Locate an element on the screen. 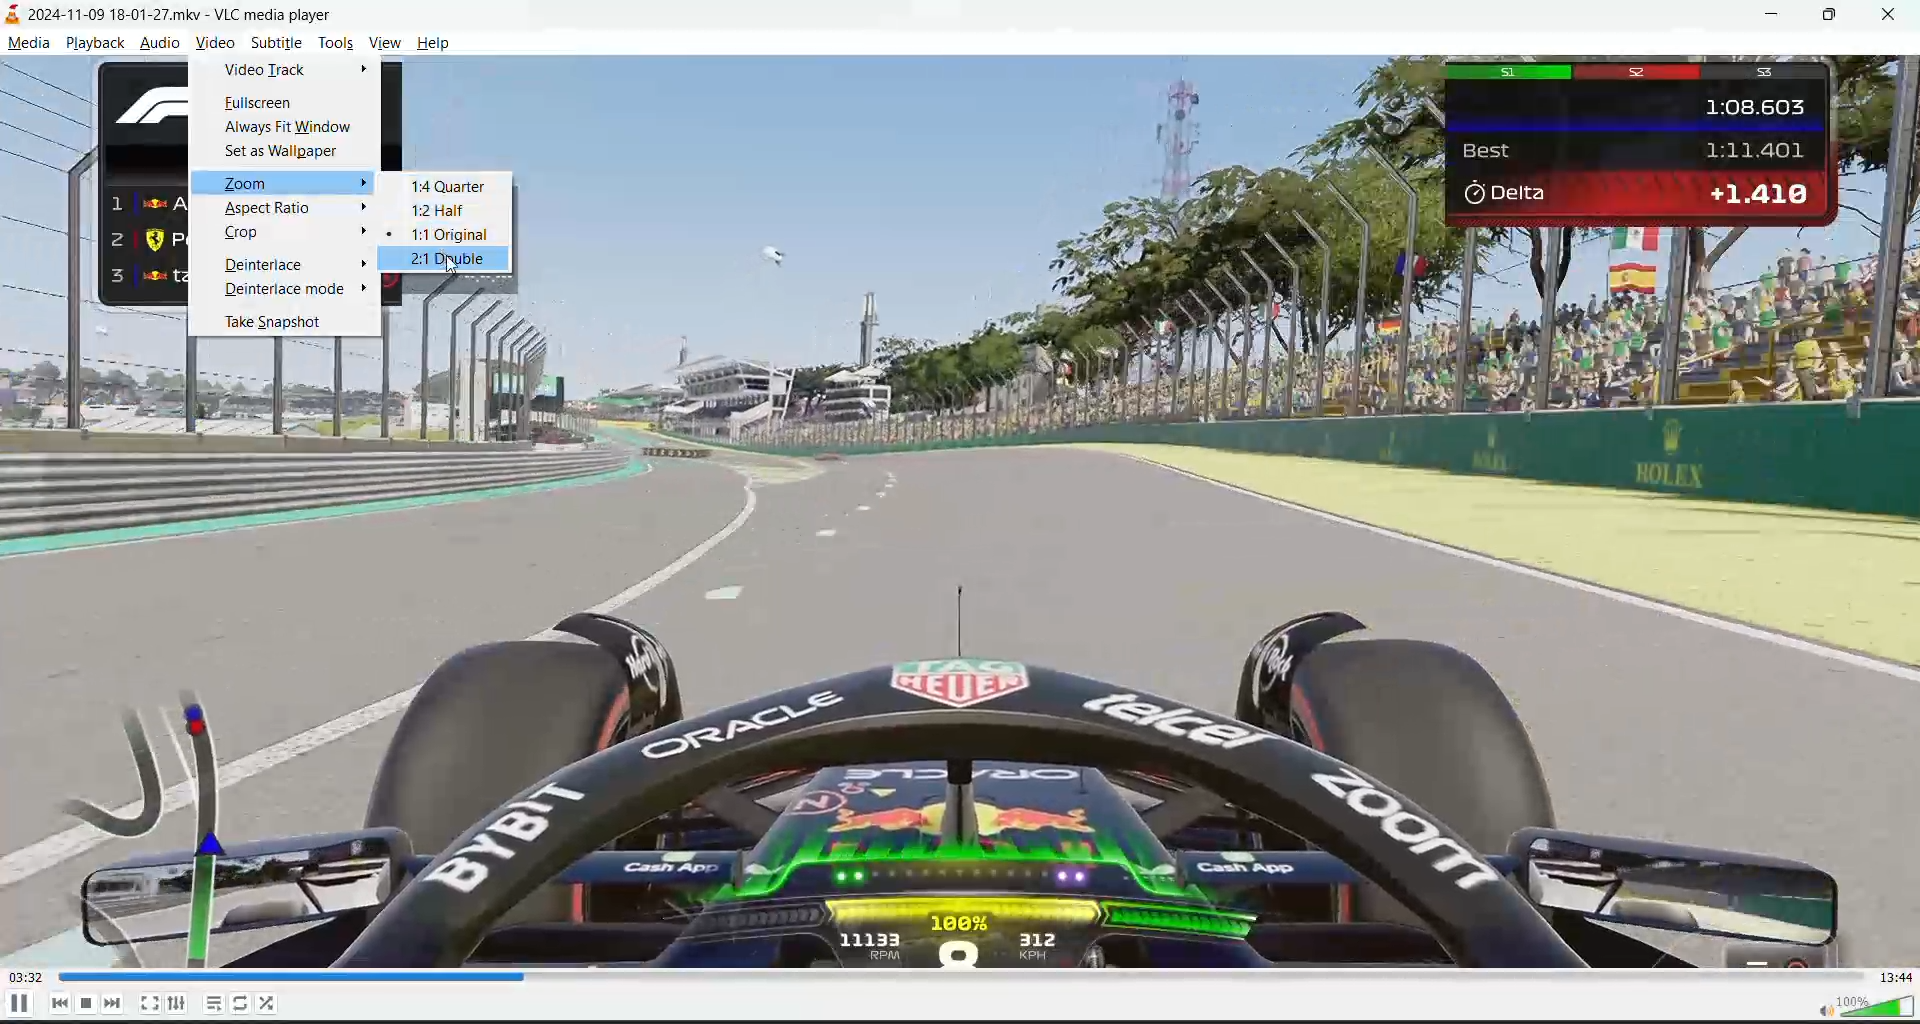  Cursor is located at coordinates (456, 268).